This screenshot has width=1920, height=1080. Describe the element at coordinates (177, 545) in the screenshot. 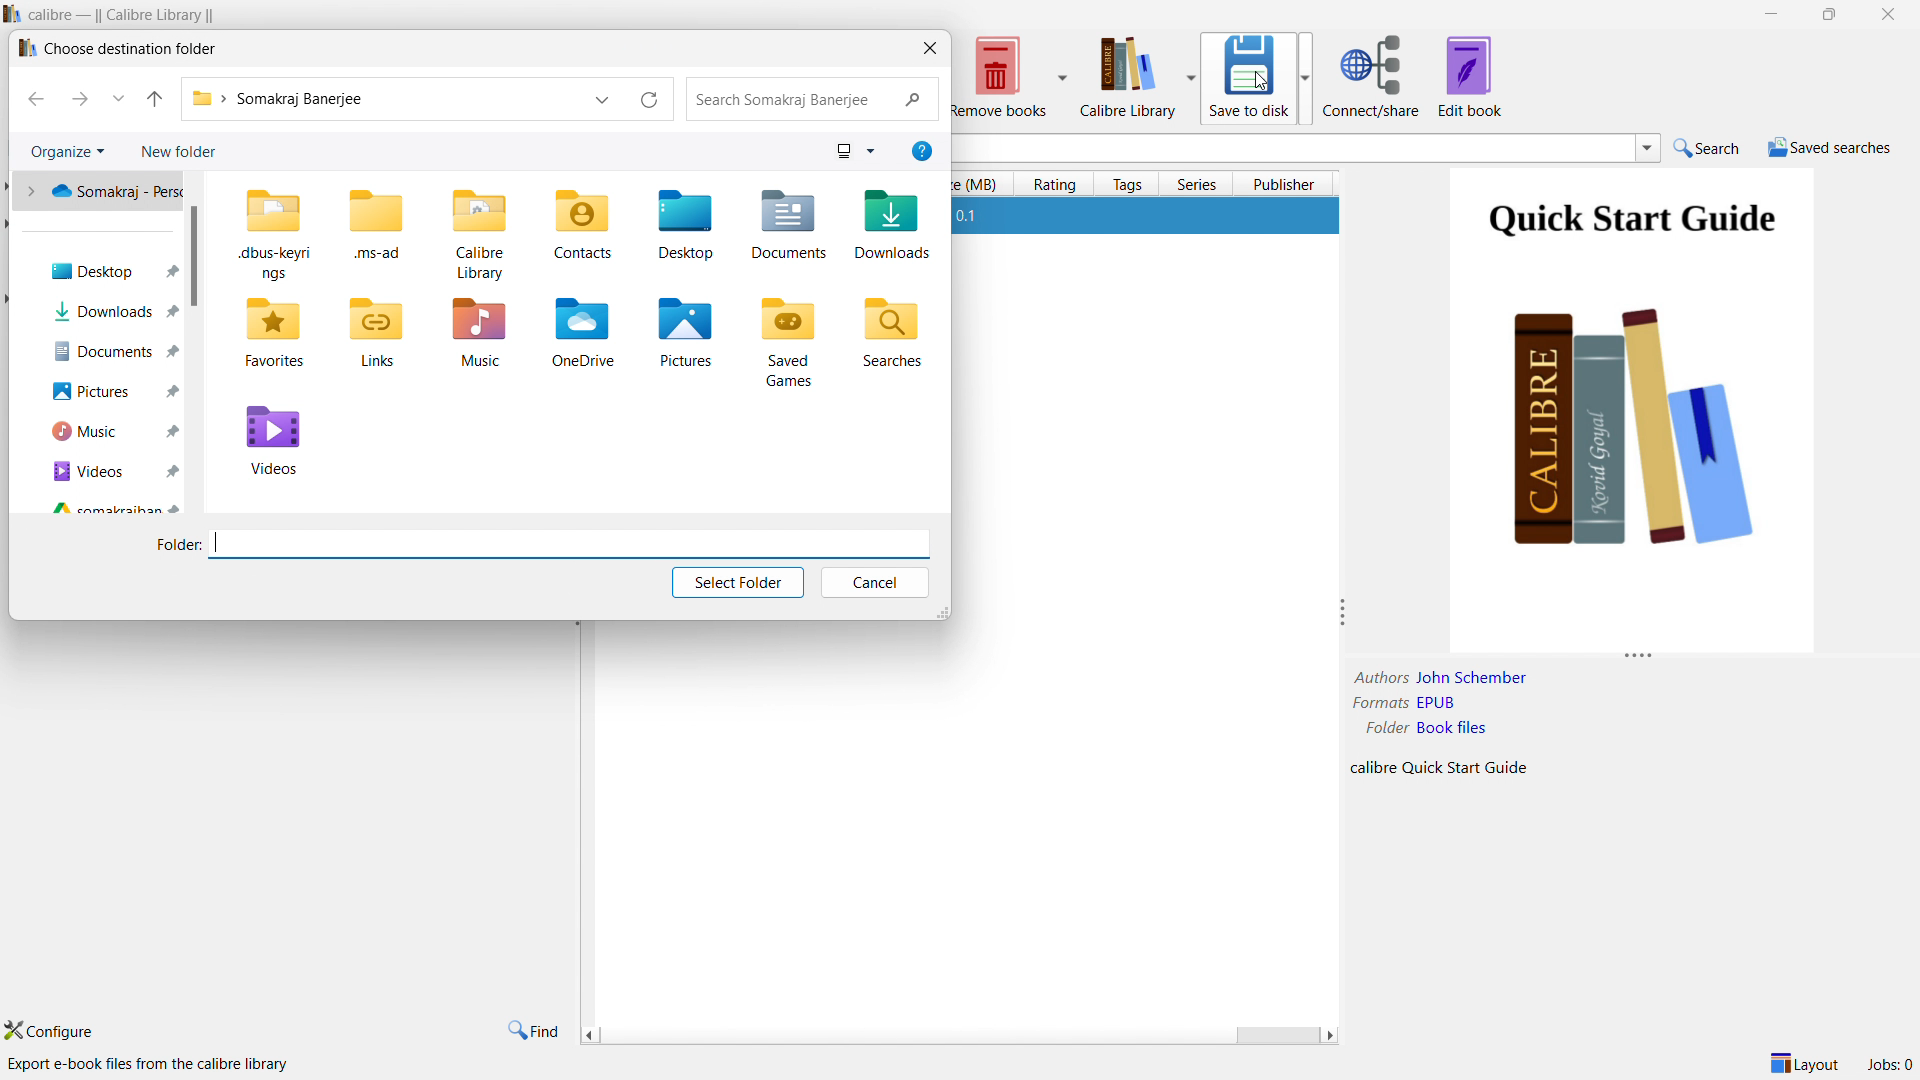

I see `Folder` at that location.